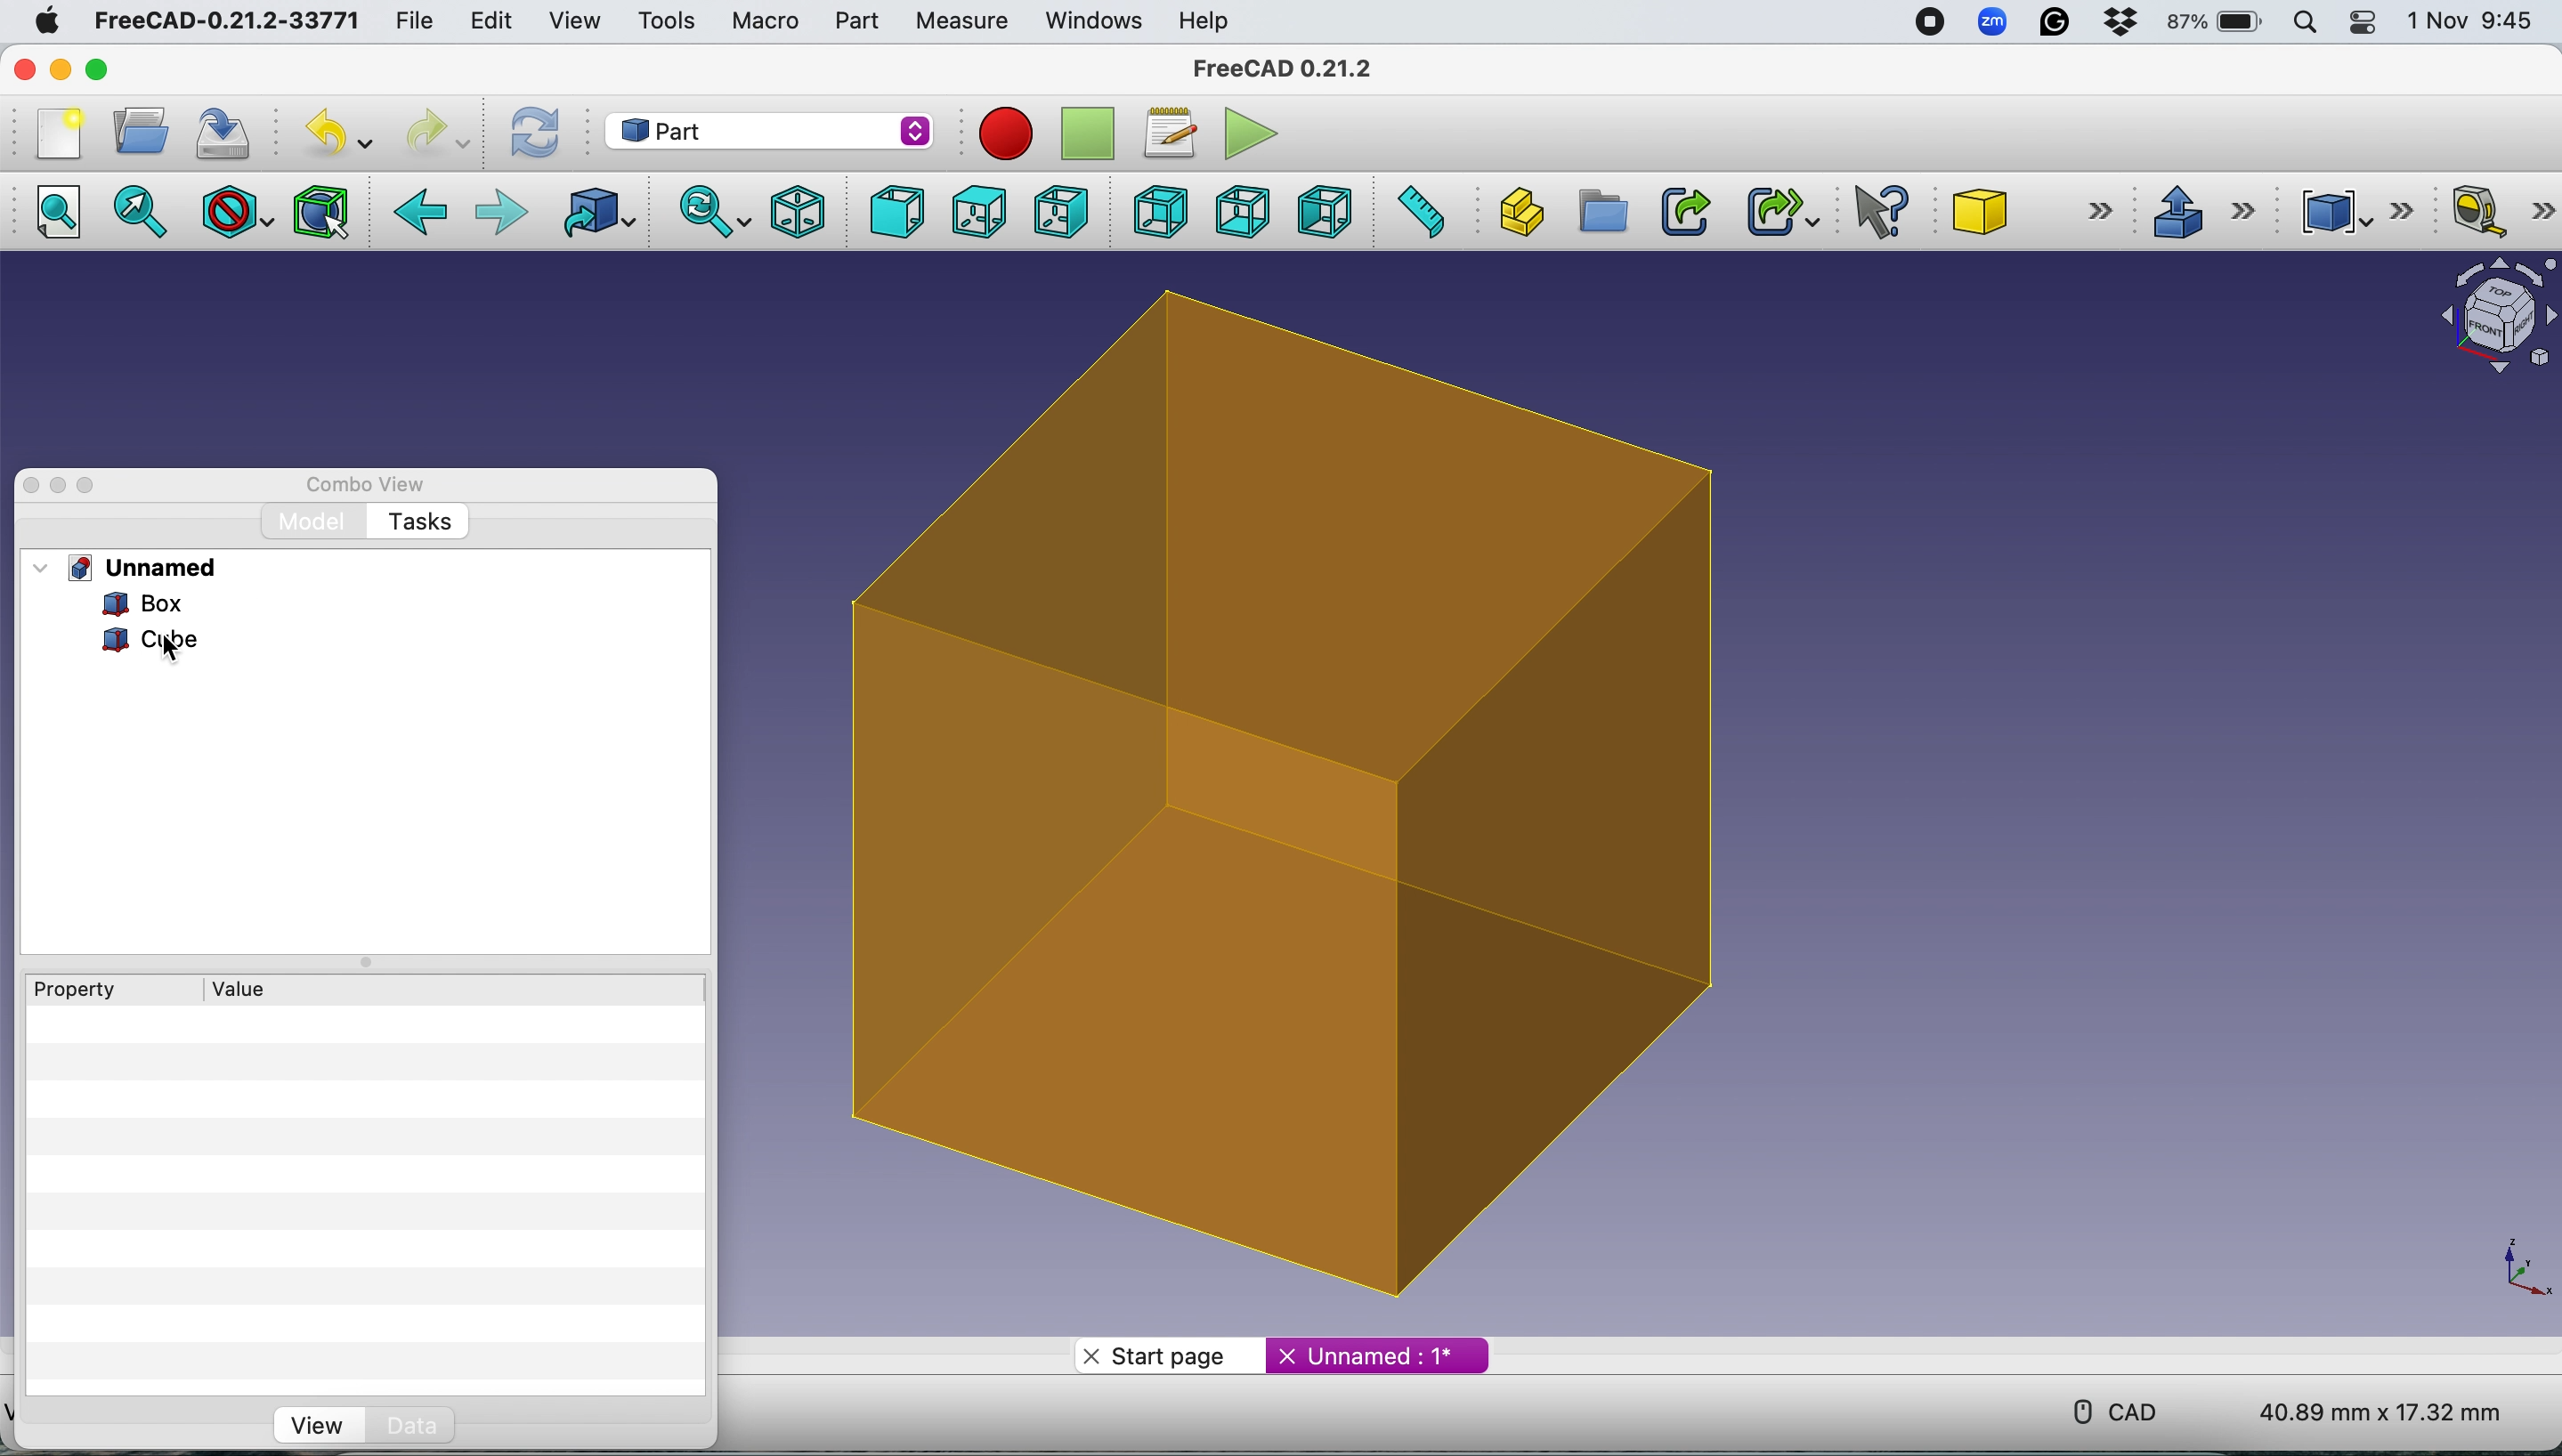 This screenshot has height=1456, width=2562. I want to click on Measure linear, so click(2502, 215).